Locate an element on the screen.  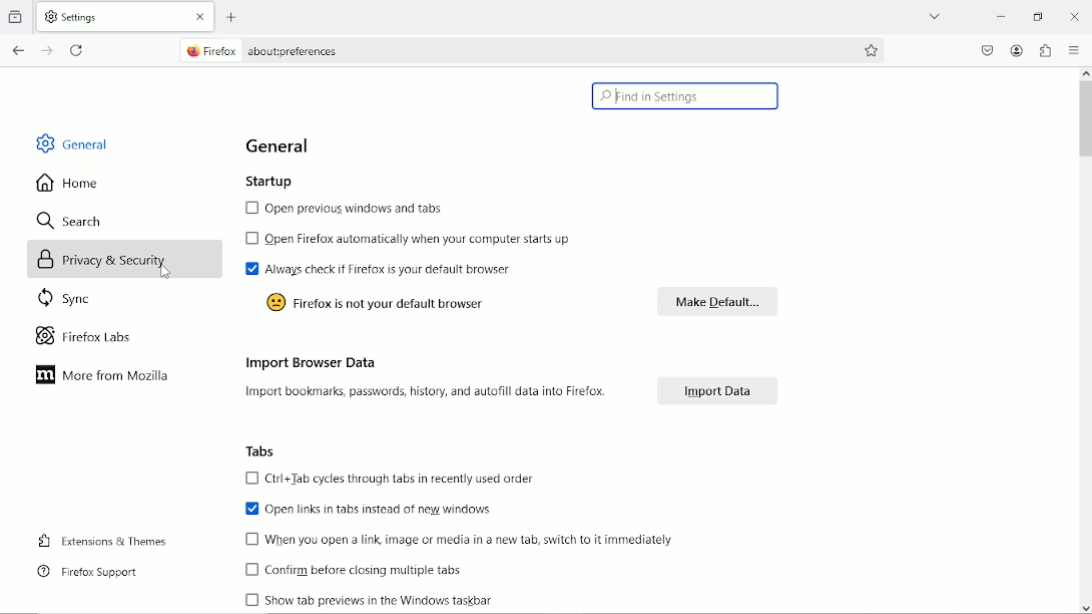
reload current page is located at coordinates (79, 49).